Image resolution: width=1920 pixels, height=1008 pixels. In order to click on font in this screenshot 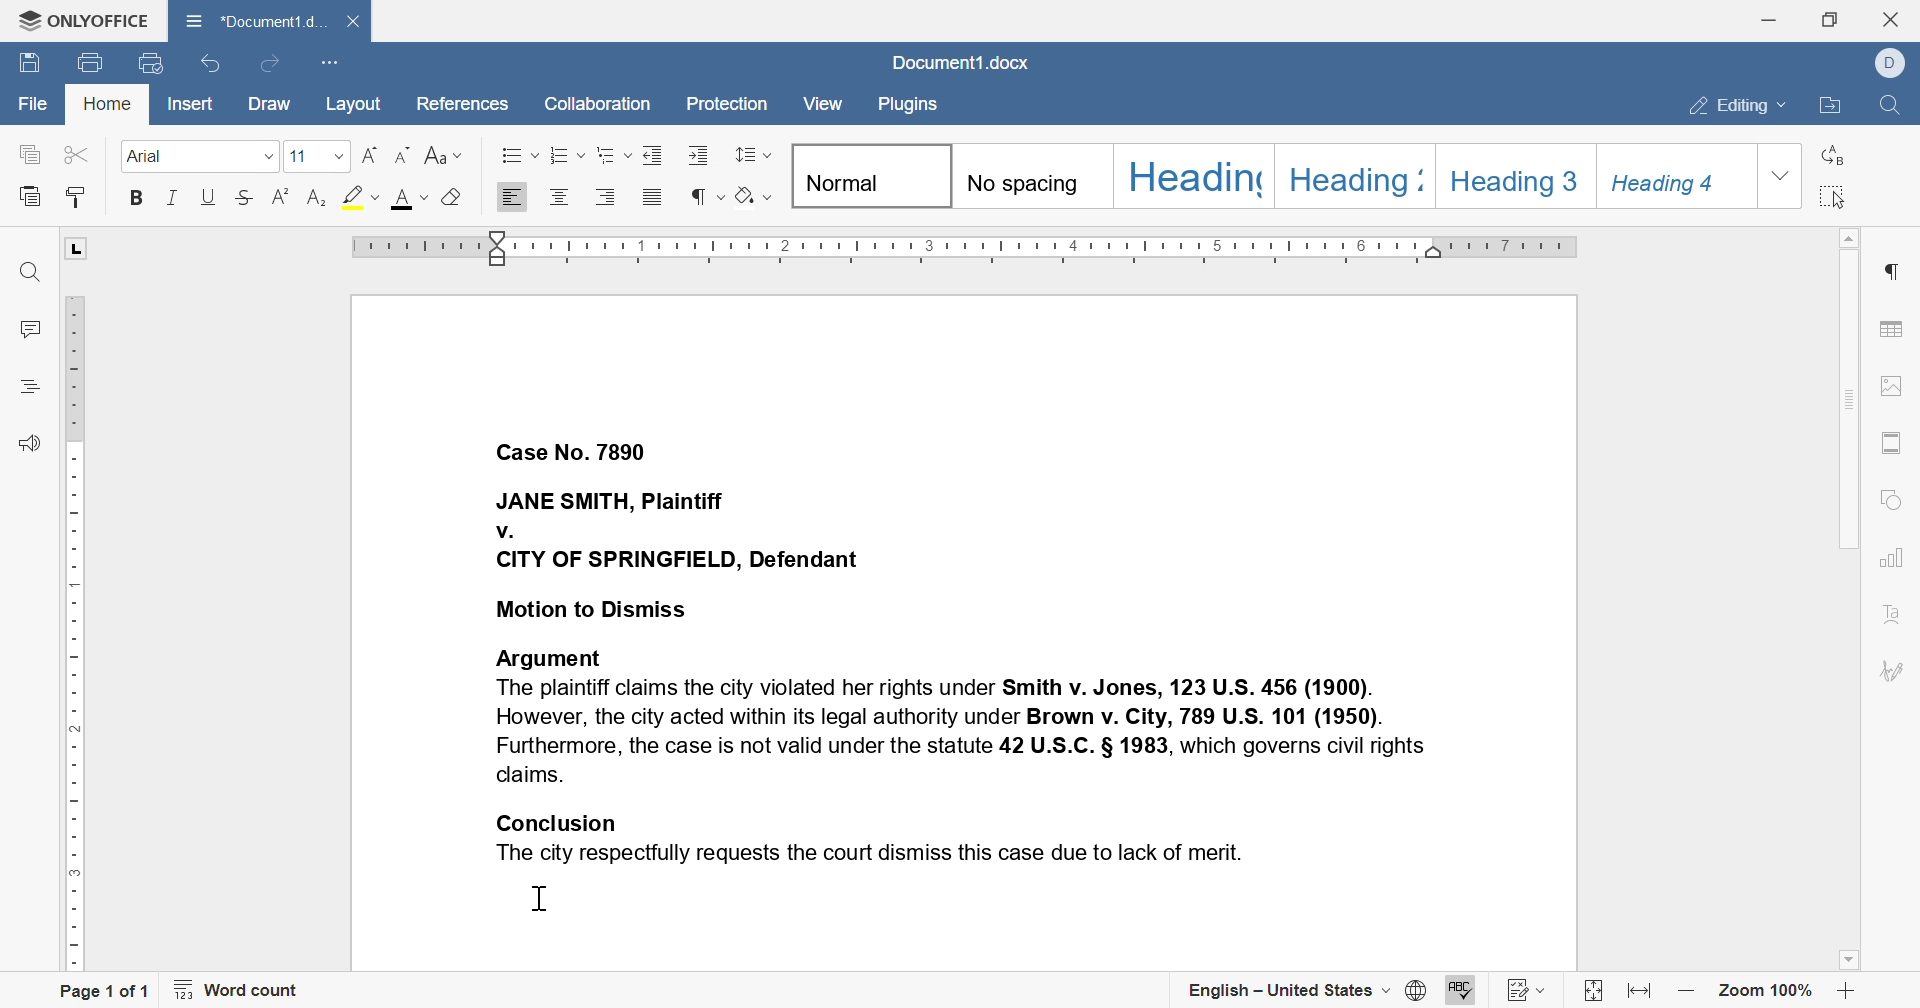, I will do `click(407, 201)`.